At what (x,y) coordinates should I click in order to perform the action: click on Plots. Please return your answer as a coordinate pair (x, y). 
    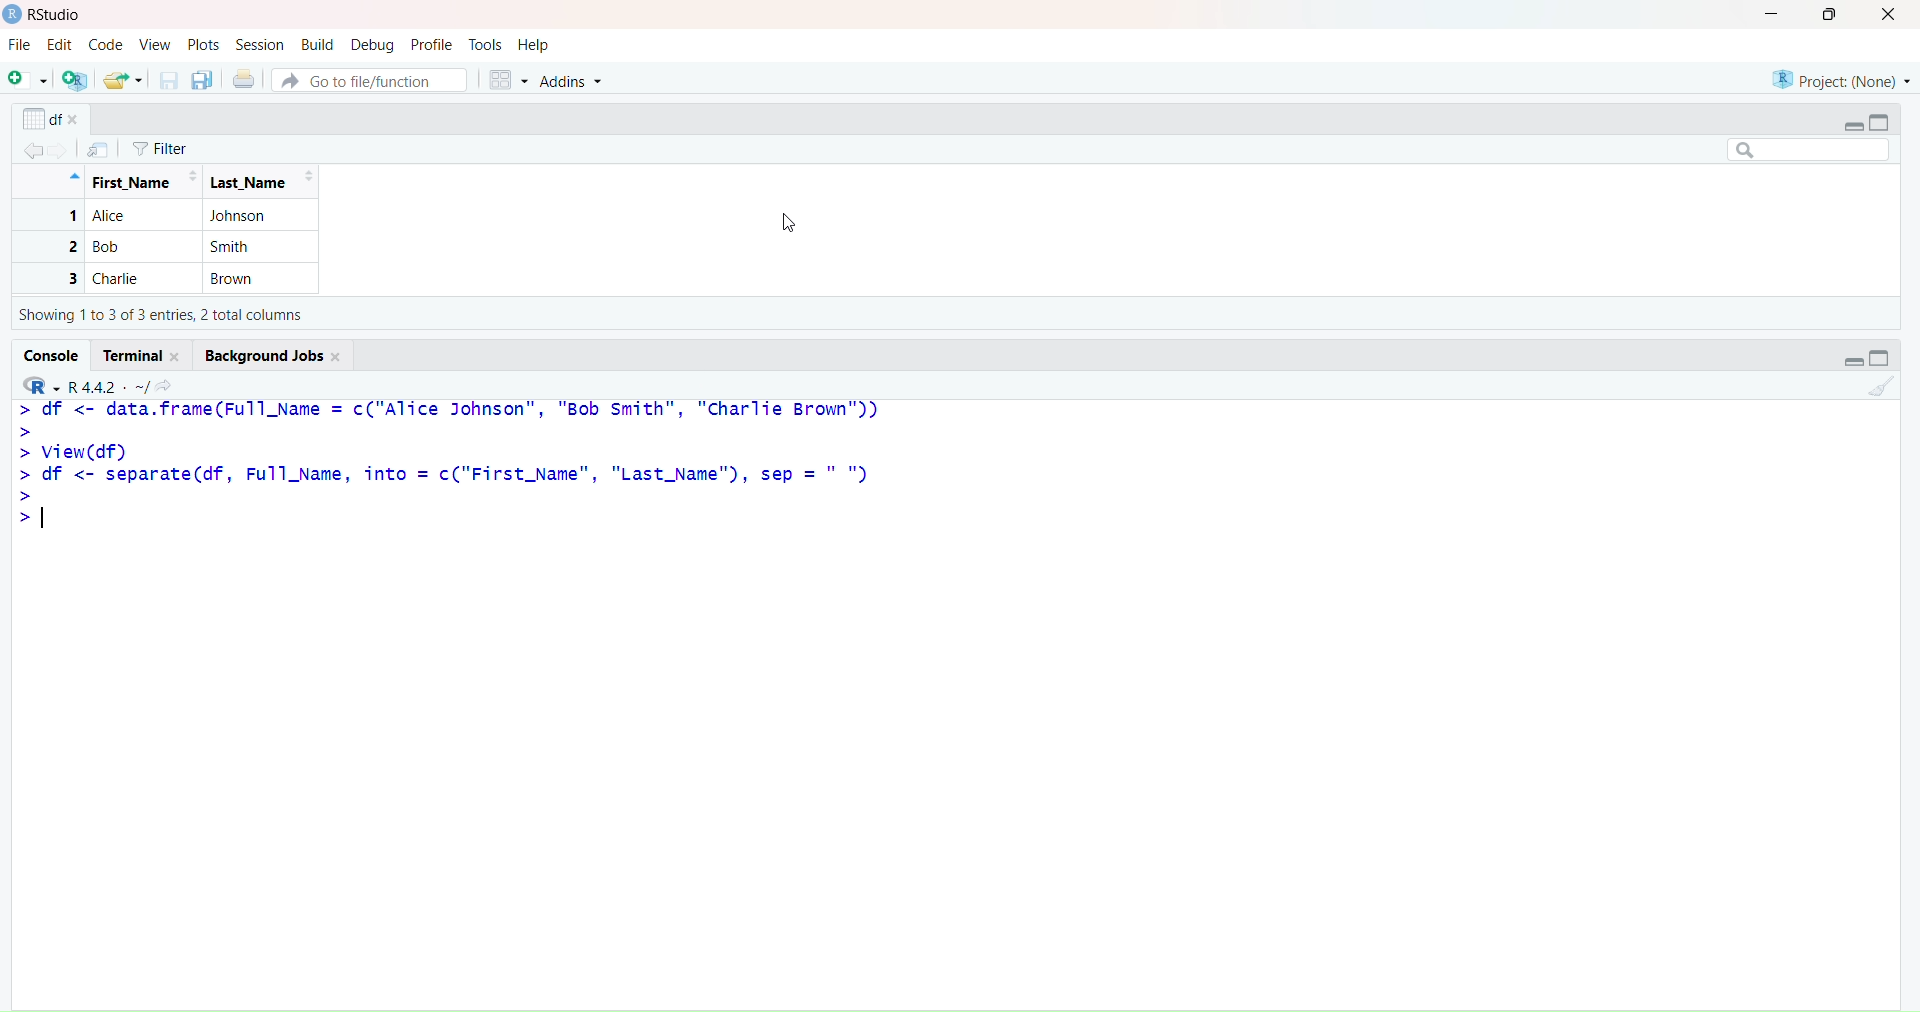
    Looking at the image, I should click on (207, 44).